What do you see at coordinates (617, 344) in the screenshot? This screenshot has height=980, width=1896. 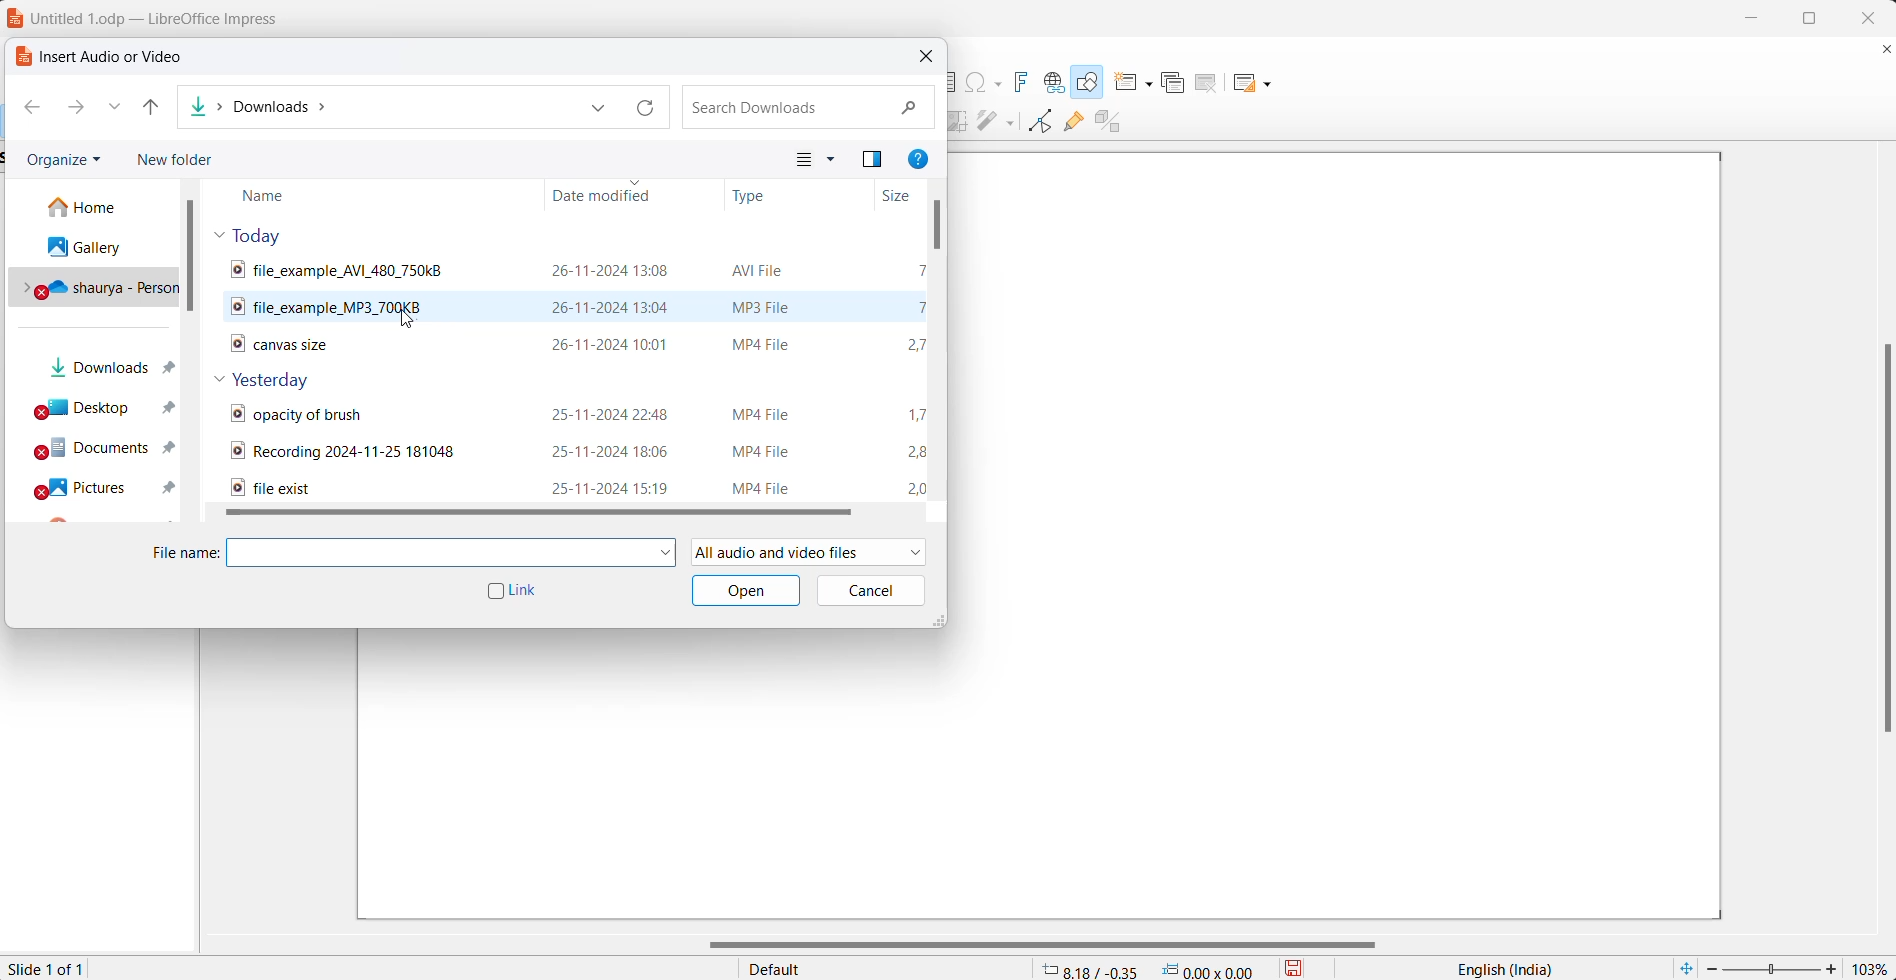 I see `video file modification date` at bounding box center [617, 344].